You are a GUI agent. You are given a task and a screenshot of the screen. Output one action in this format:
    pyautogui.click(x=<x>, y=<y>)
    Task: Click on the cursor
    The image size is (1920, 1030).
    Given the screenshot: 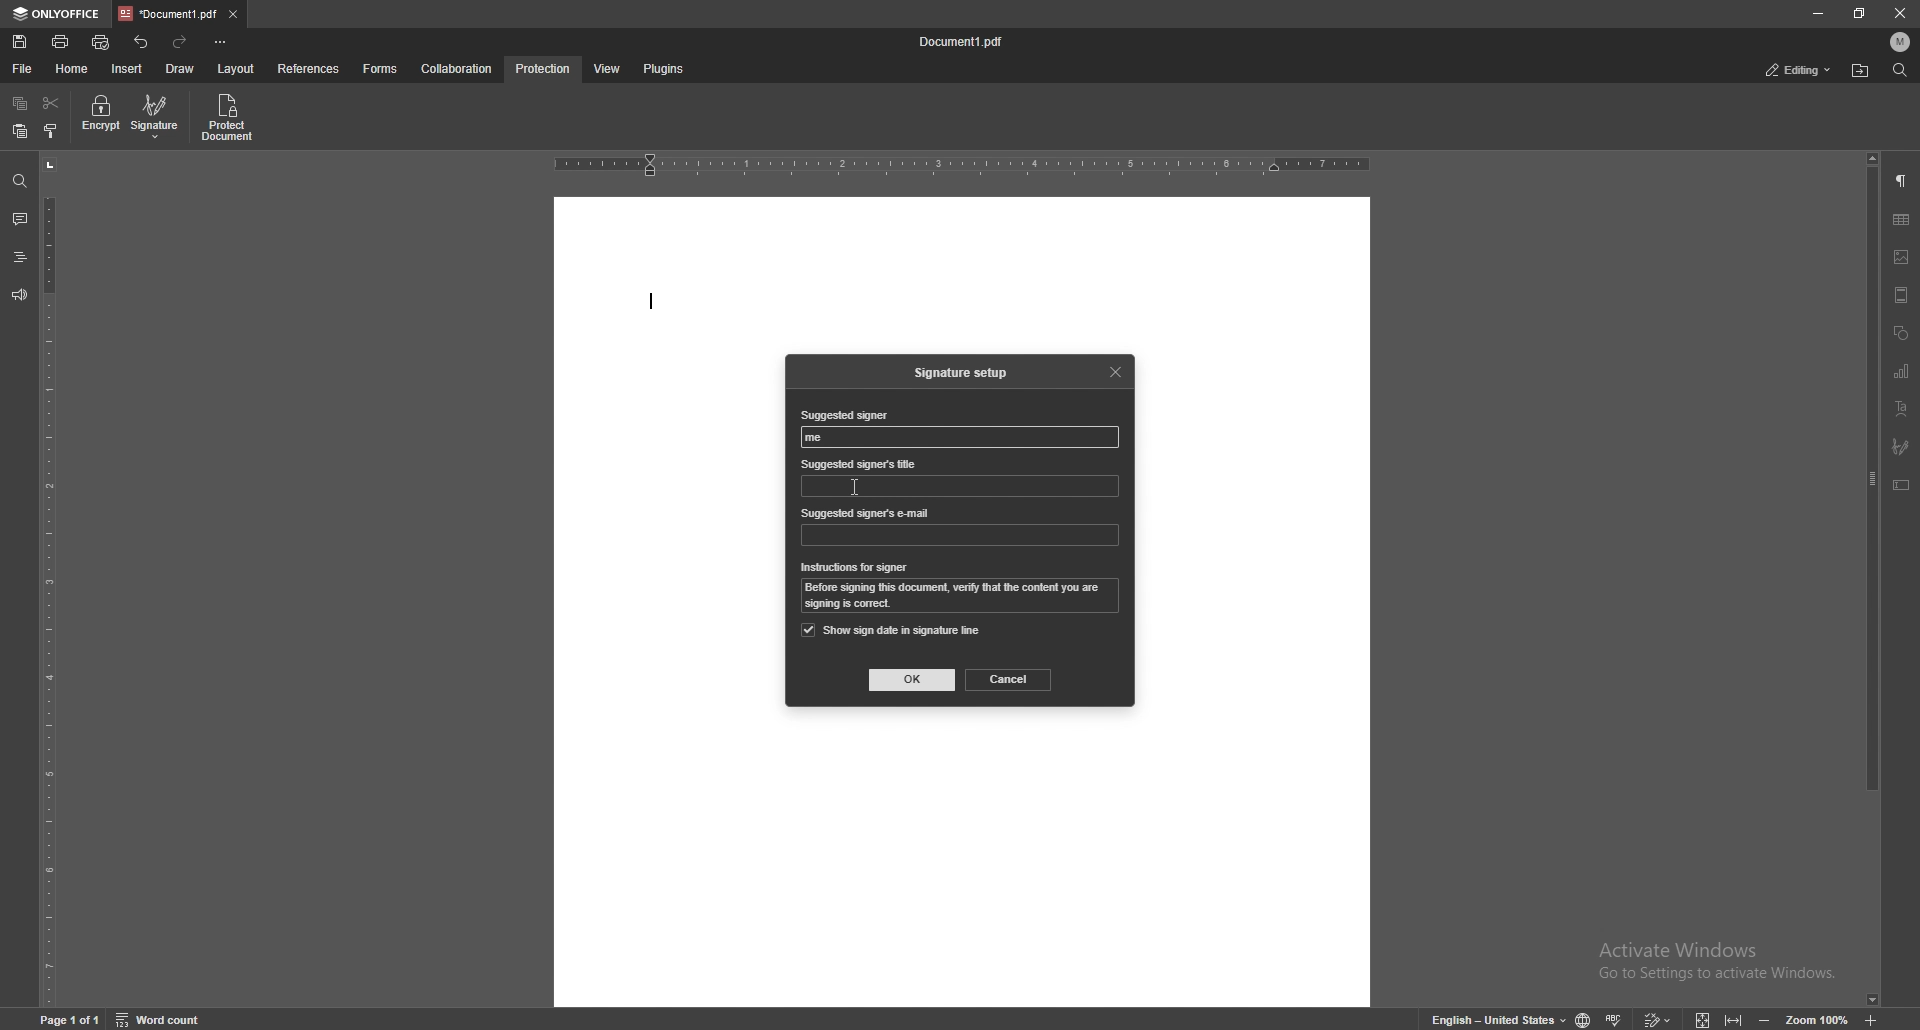 What is the action you would take?
    pyautogui.click(x=854, y=486)
    